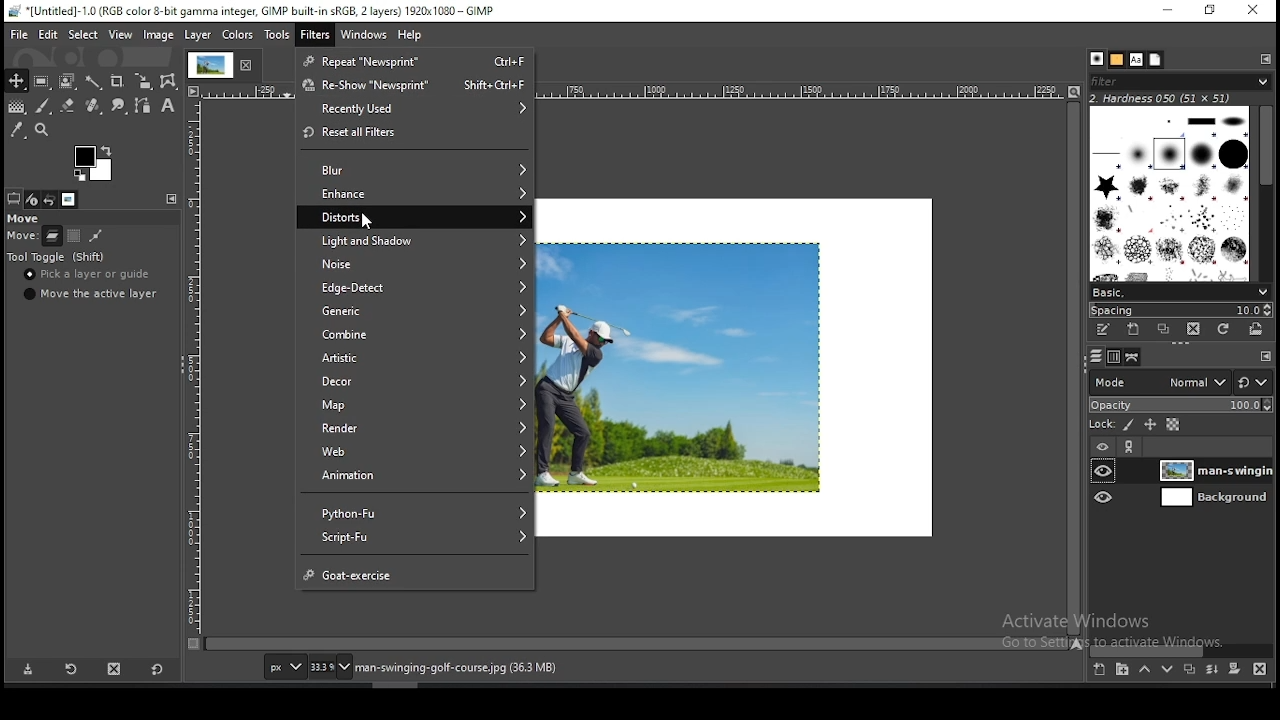 This screenshot has width=1280, height=720. Describe the element at coordinates (1169, 193) in the screenshot. I see `brushes` at that location.